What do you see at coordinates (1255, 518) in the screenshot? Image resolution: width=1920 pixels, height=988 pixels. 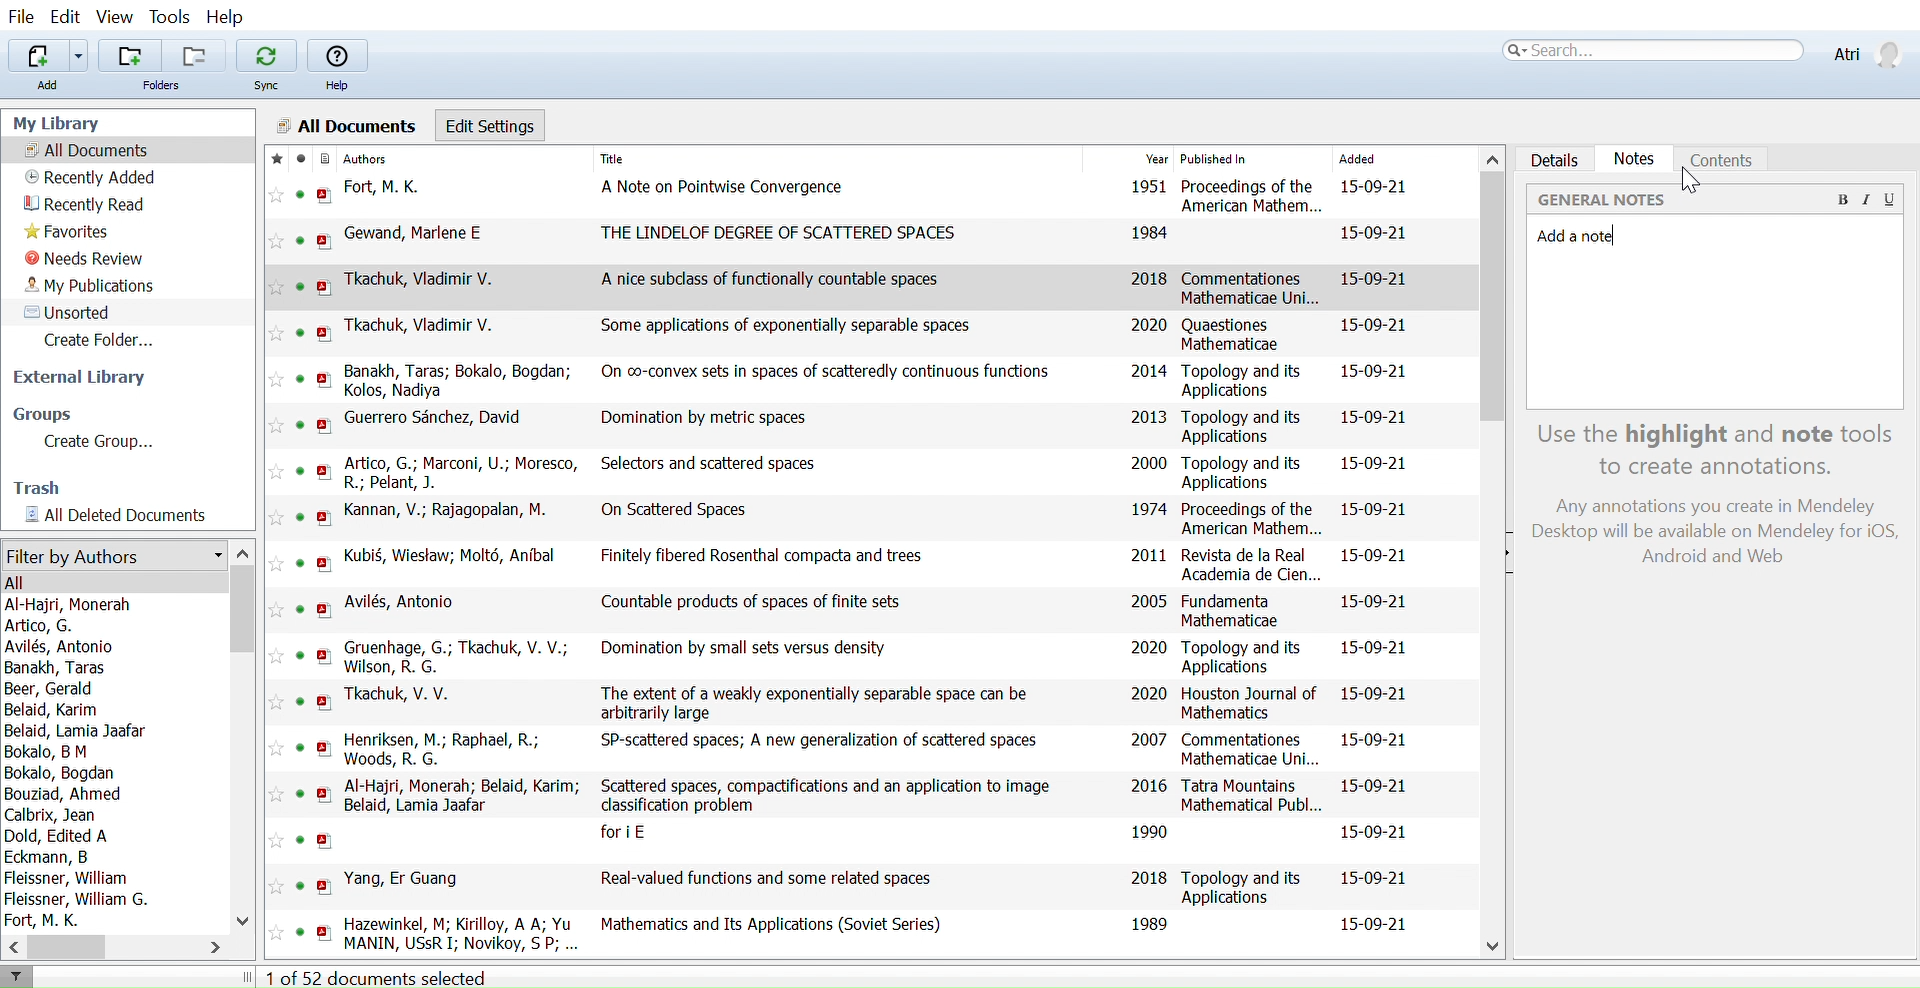 I see `Proceedings of the American Mathem...` at bounding box center [1255, 518].